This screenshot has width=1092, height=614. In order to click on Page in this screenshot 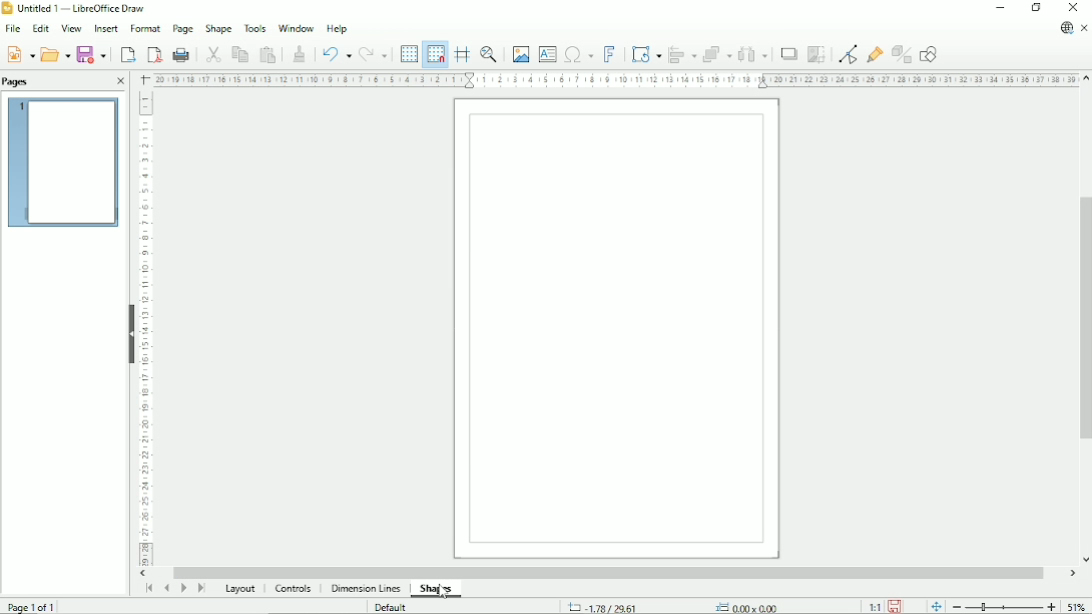, I will do `click(182, 29)`.